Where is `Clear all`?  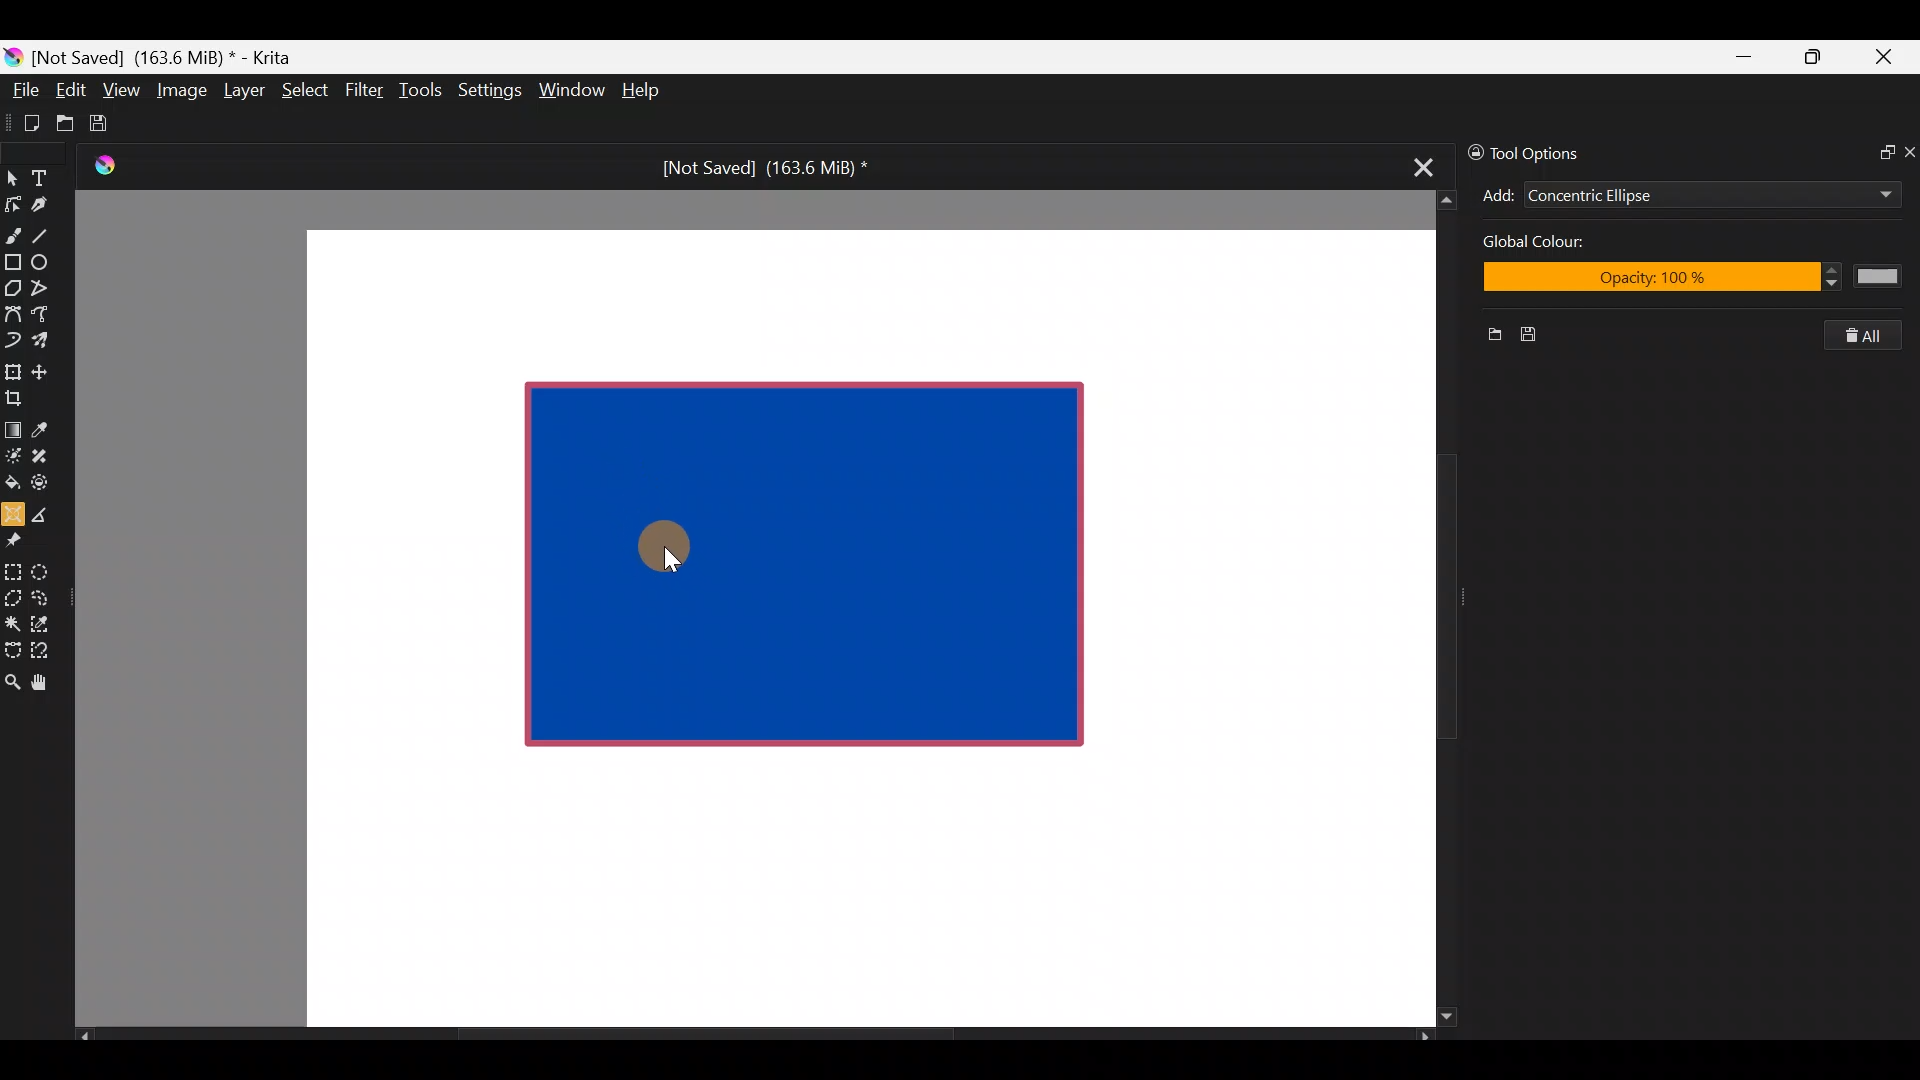 Clear all is located at coordinates (1872, 335).